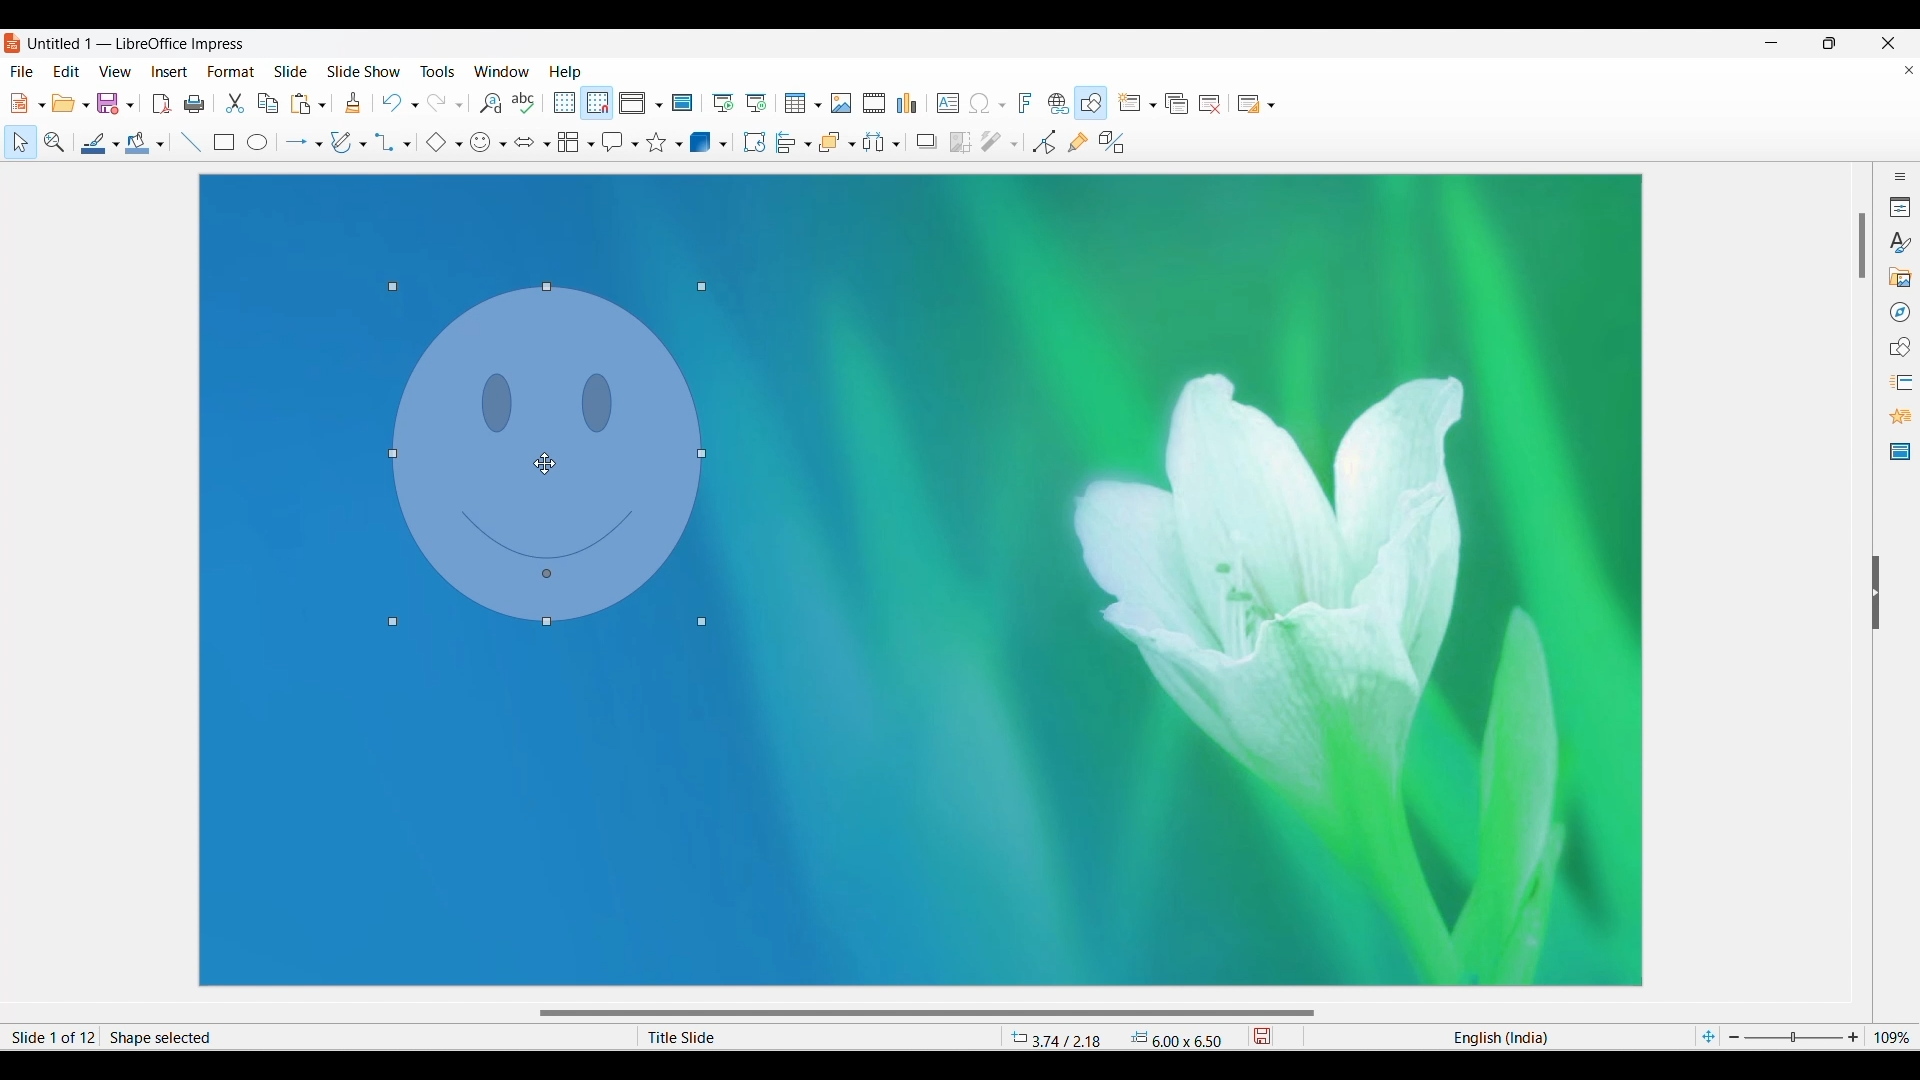  I want to click on Basic shape options, so click(459, 144).